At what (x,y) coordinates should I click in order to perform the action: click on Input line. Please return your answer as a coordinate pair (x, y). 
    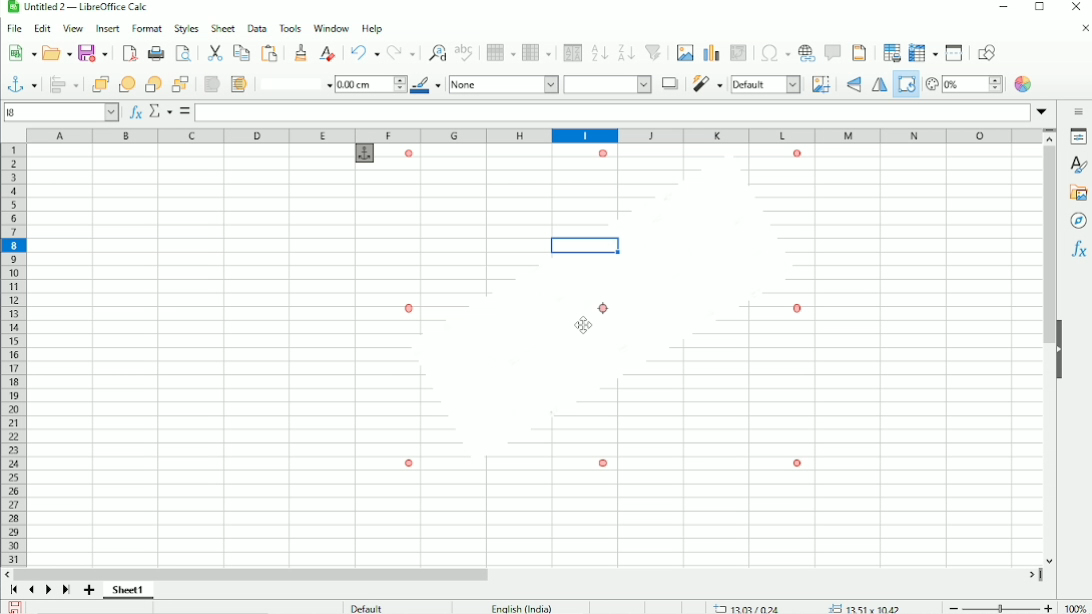
    Looking at the image, I should click on (613, 113).